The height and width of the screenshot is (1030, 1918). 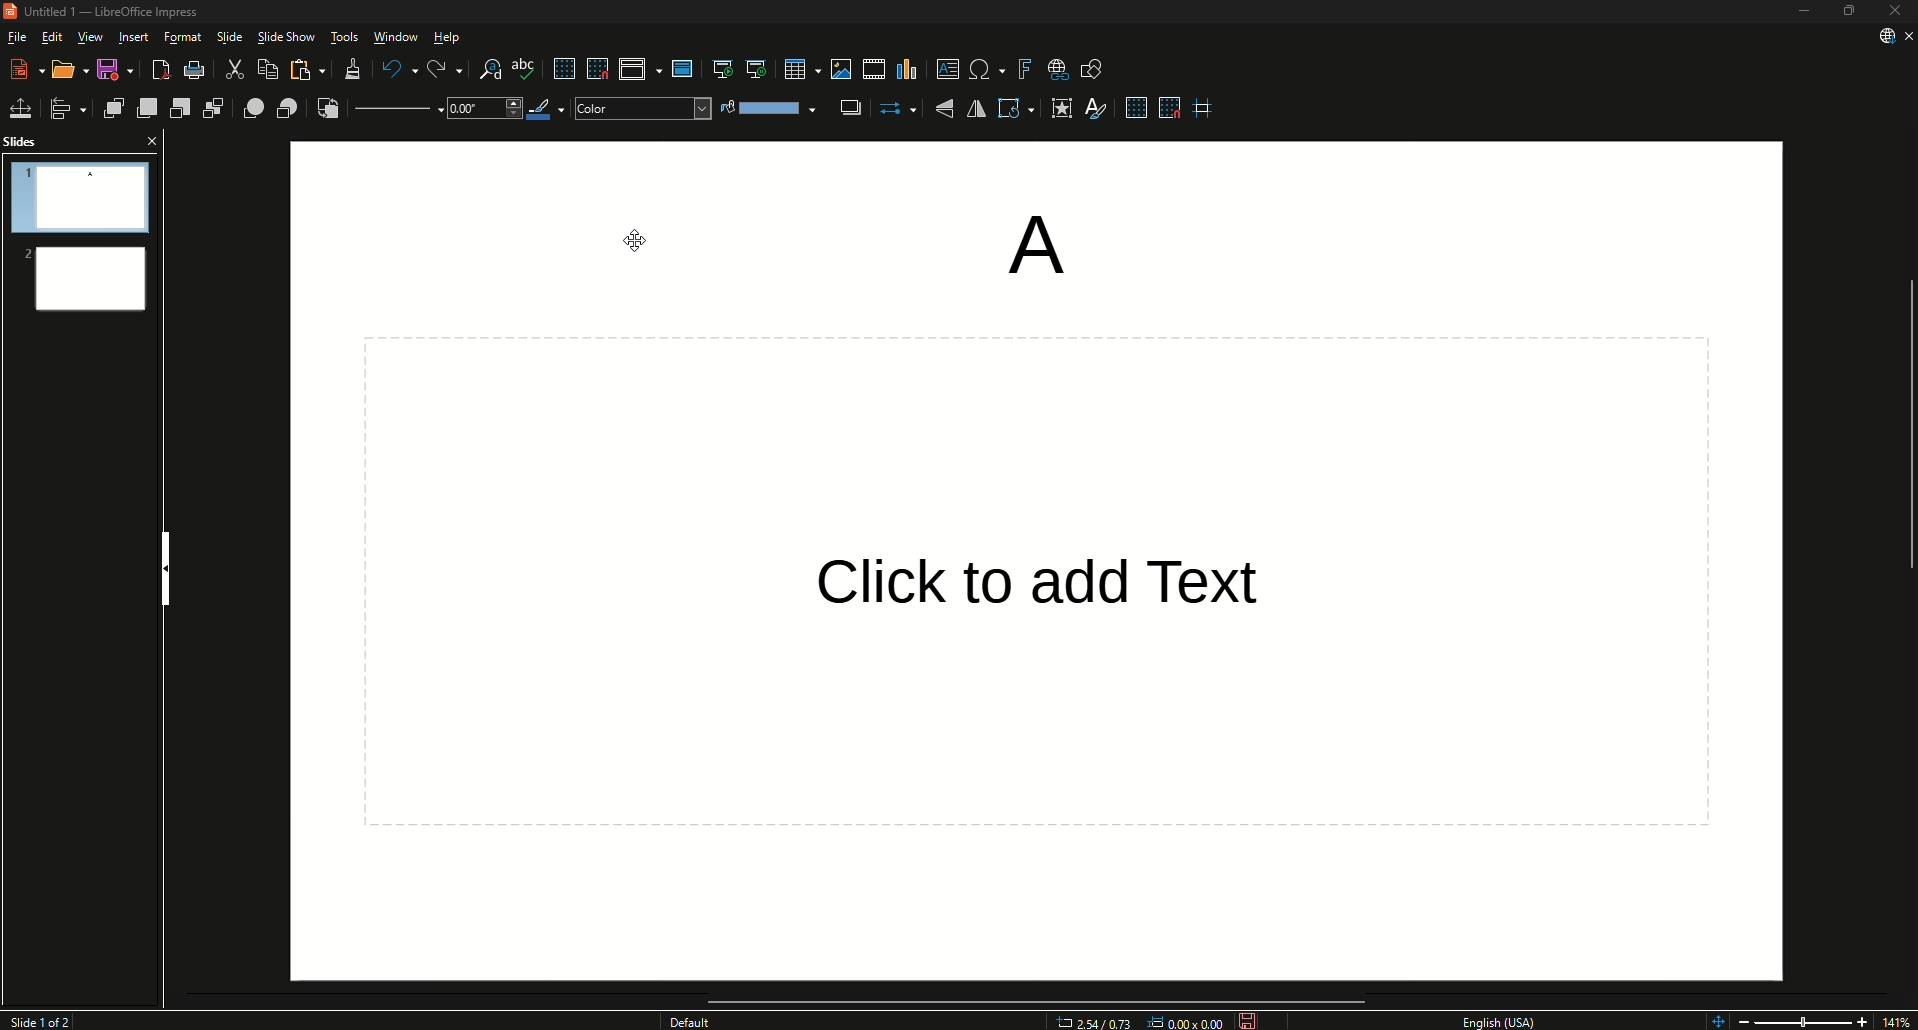 I want to click on Restore, so click(x=1851, y=12).